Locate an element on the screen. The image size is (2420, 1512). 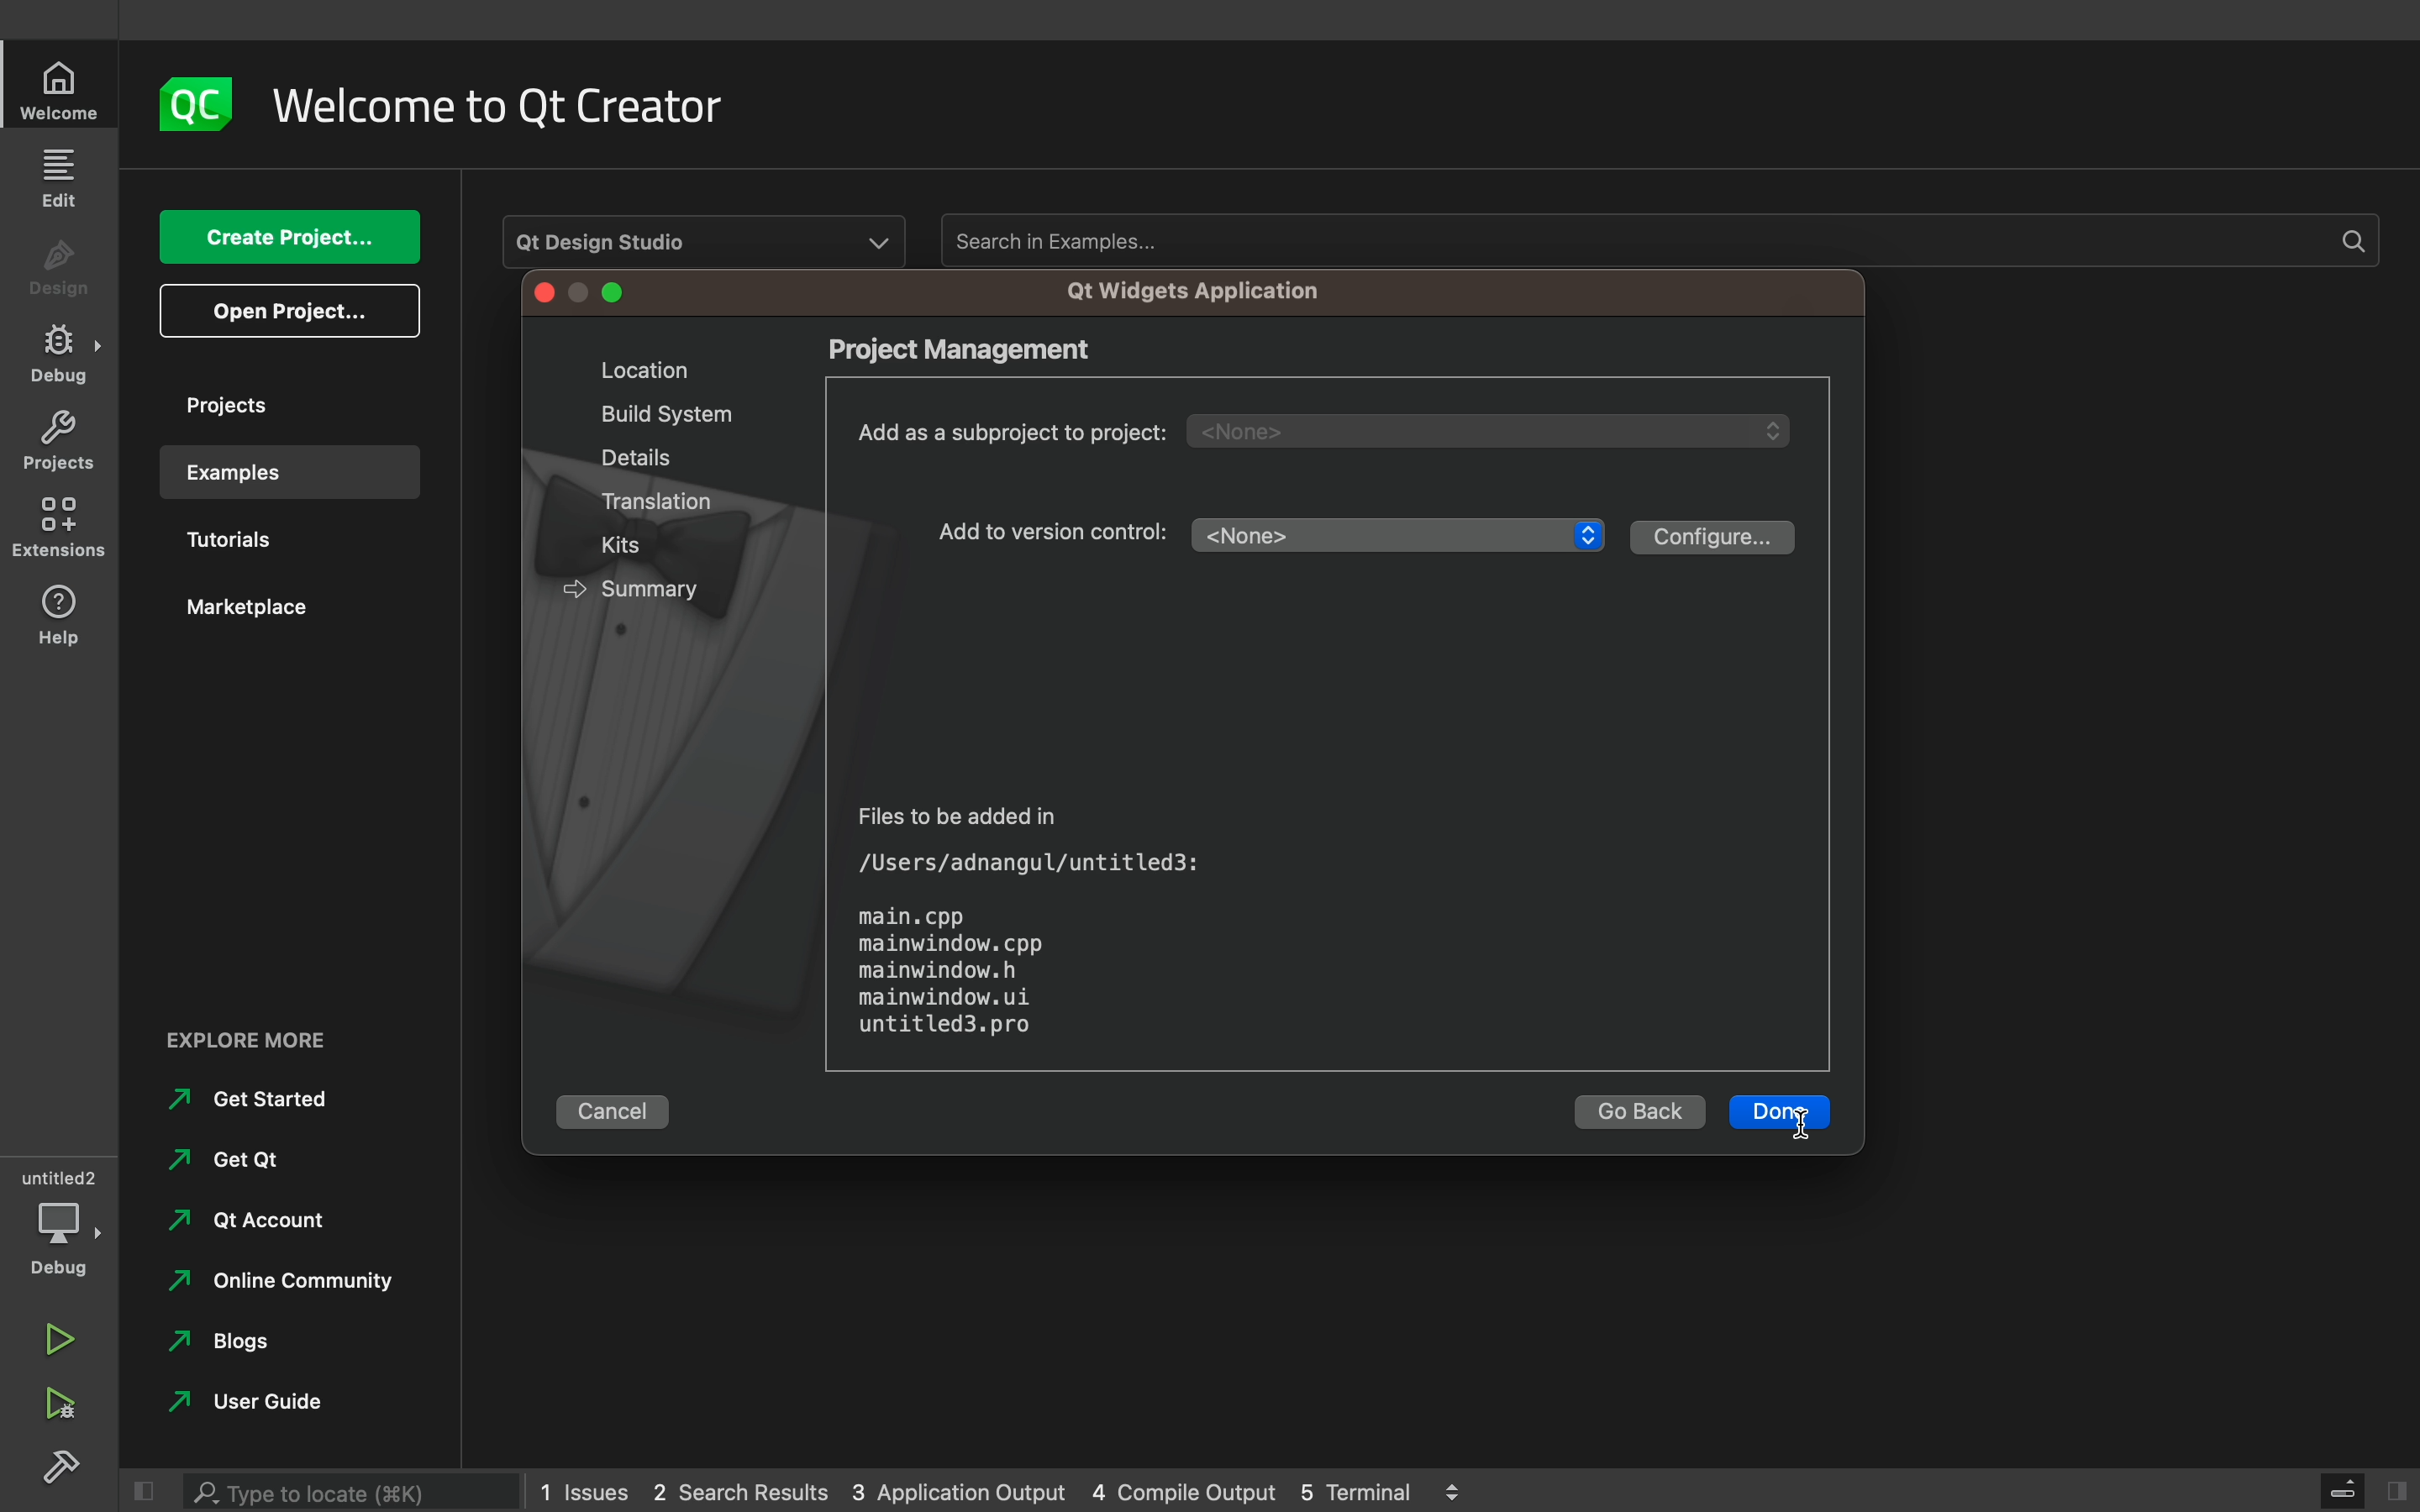
projects is located at coordinates (279, 404).